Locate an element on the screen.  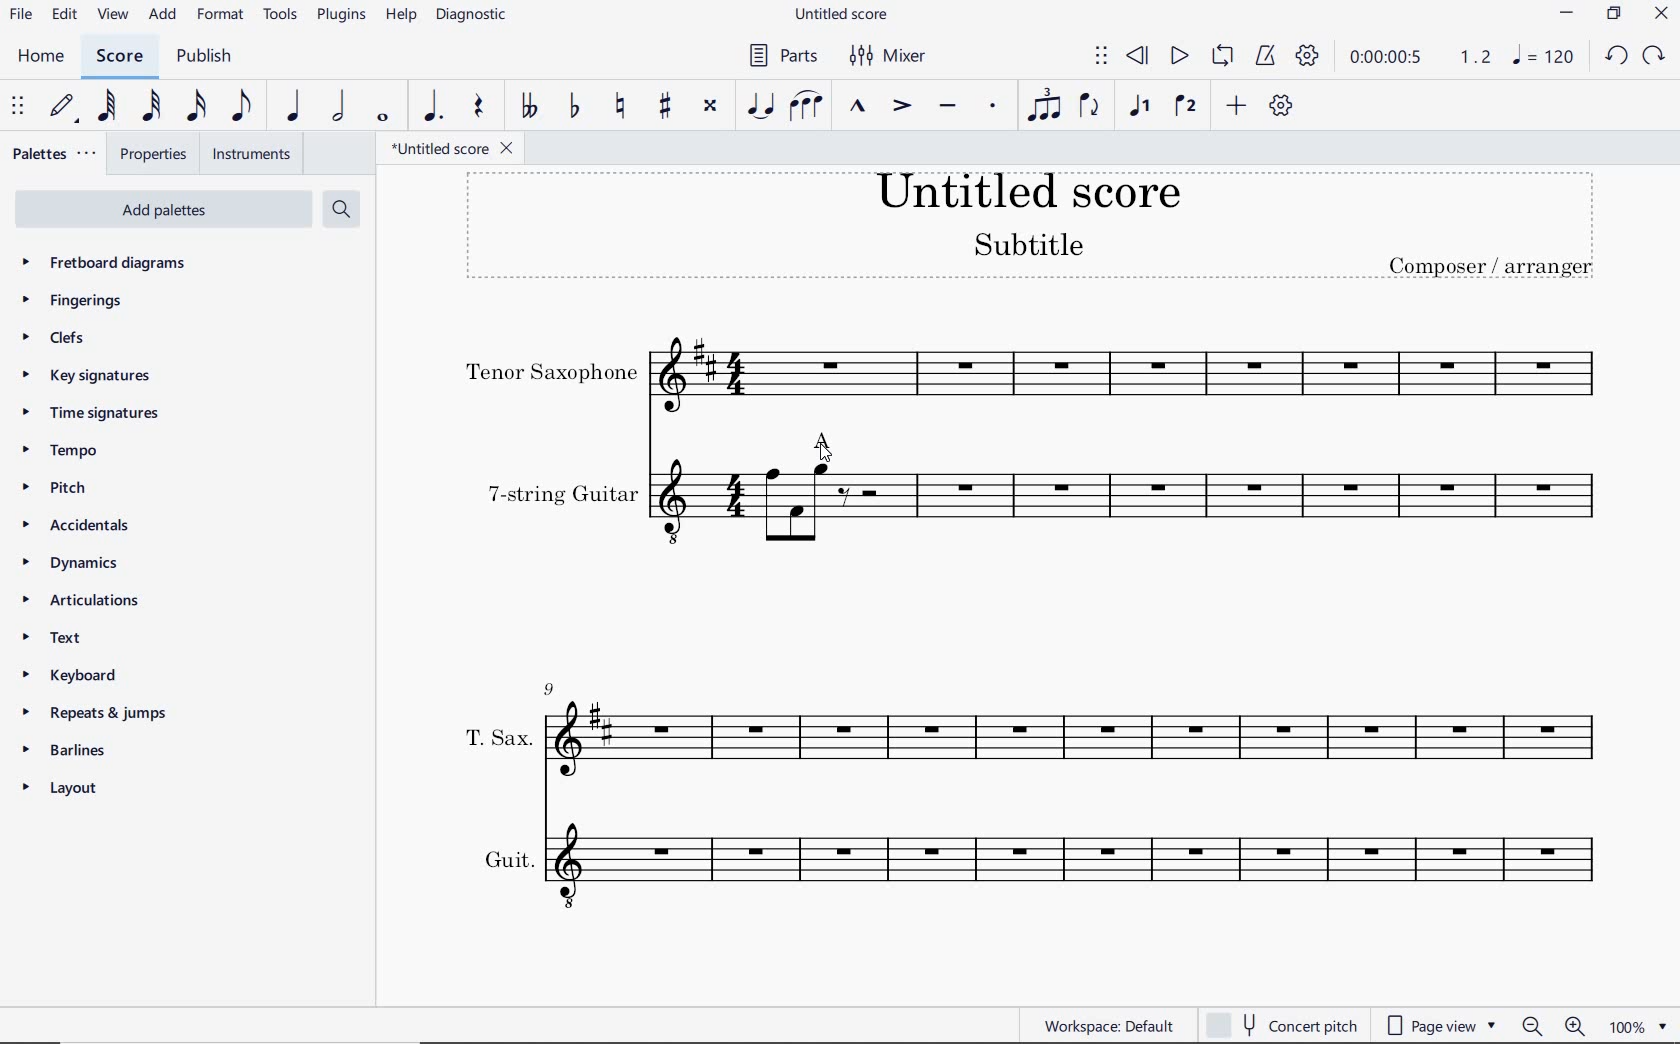
cursor on selected chord  is located at coordinates (823, 453).